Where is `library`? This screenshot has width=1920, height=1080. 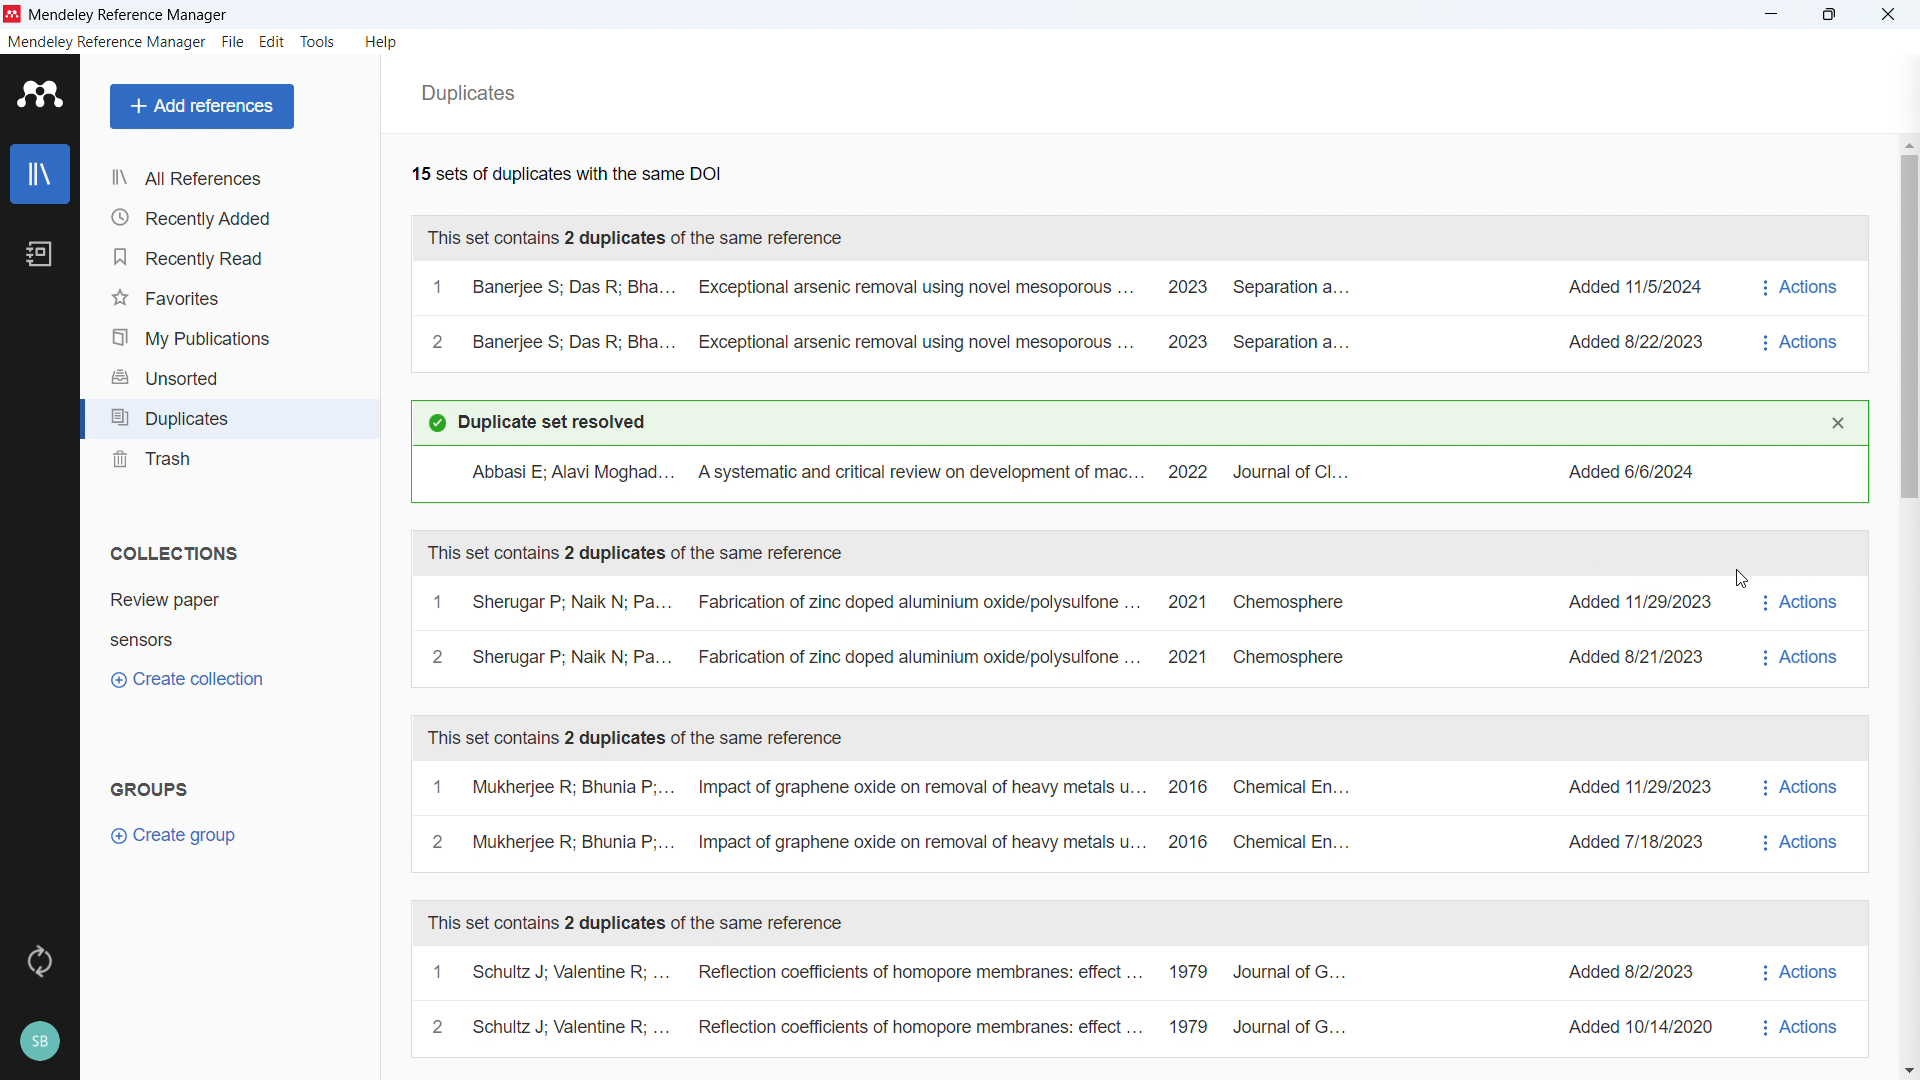
library is located at coordinates (40, 175).